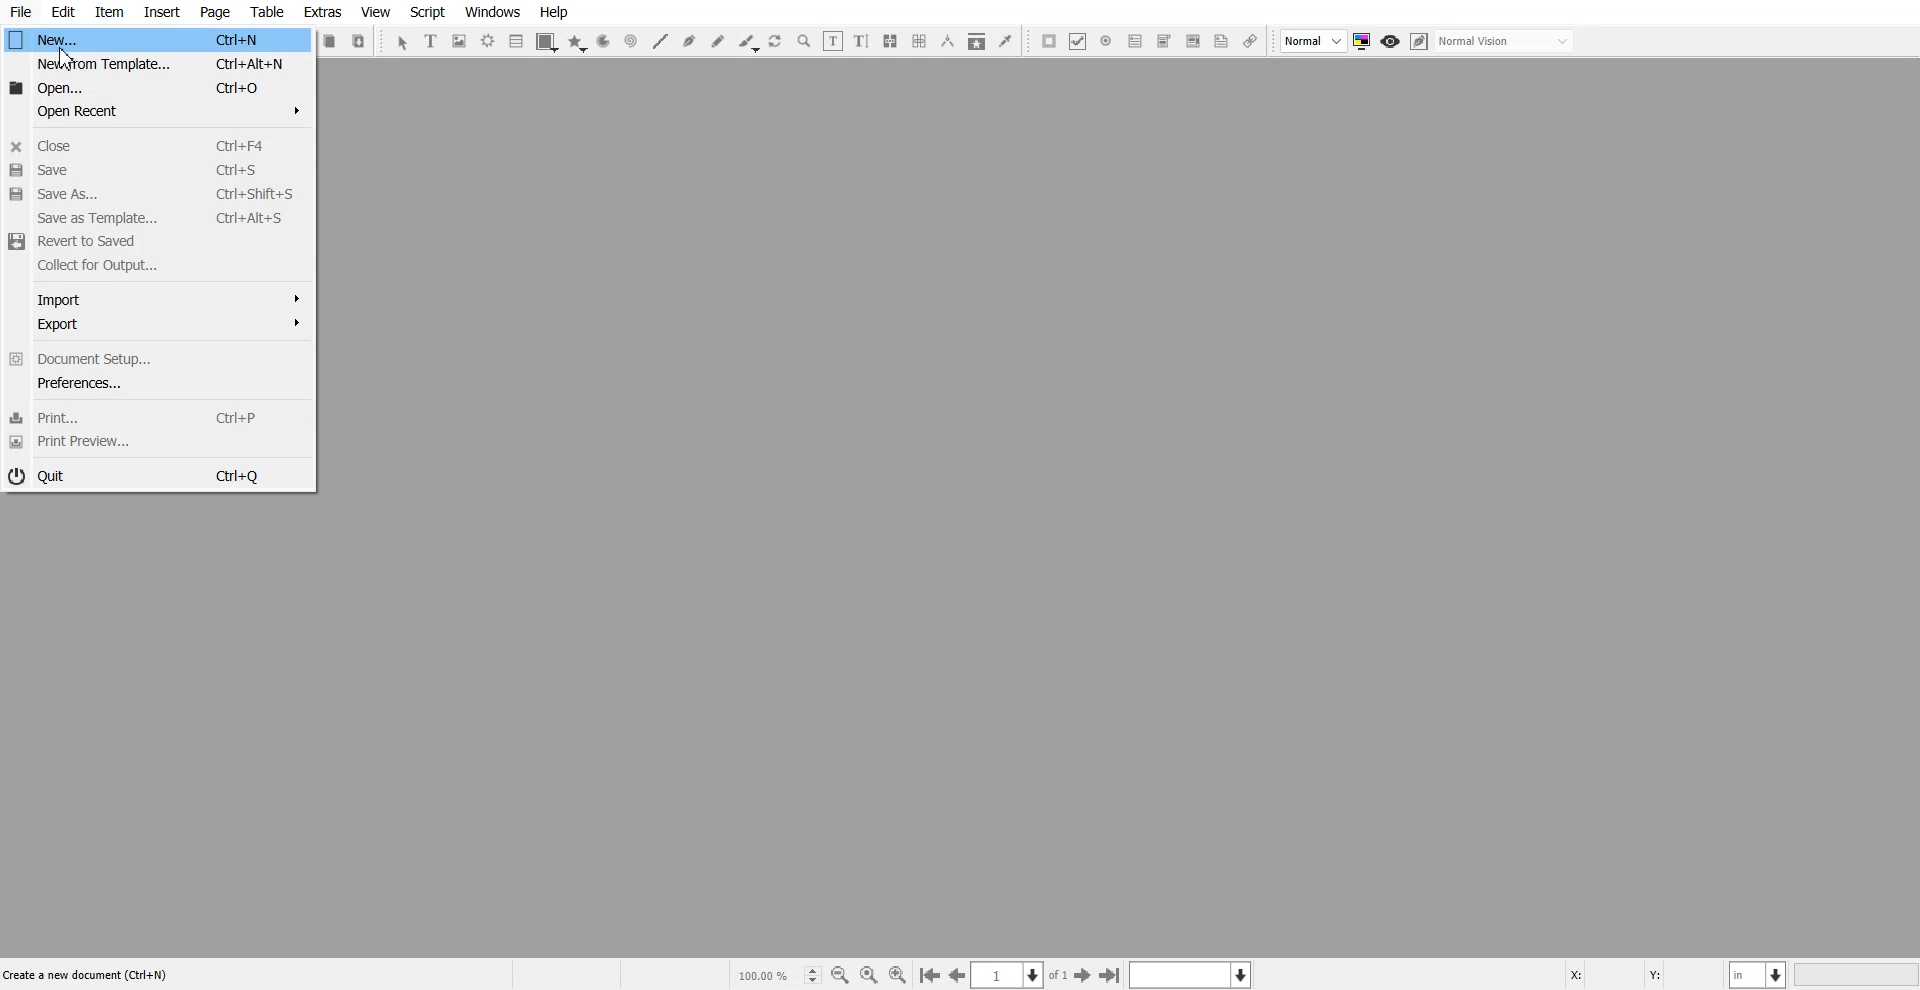  I want to click on Render Frame, so click(488, 41).